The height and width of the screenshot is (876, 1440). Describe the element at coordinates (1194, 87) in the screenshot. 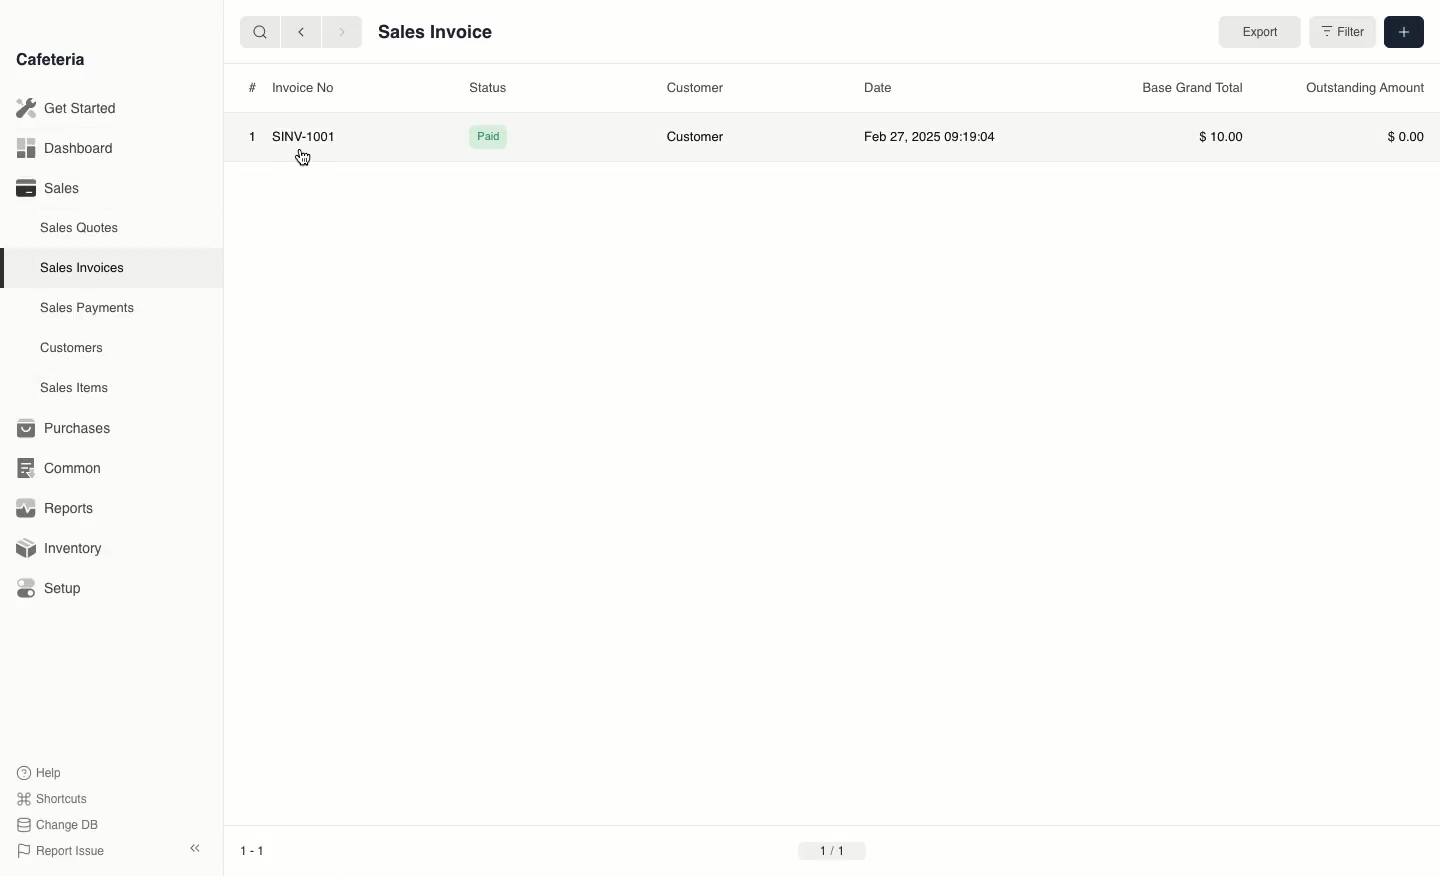

I see `Base Grand Total` at that location.